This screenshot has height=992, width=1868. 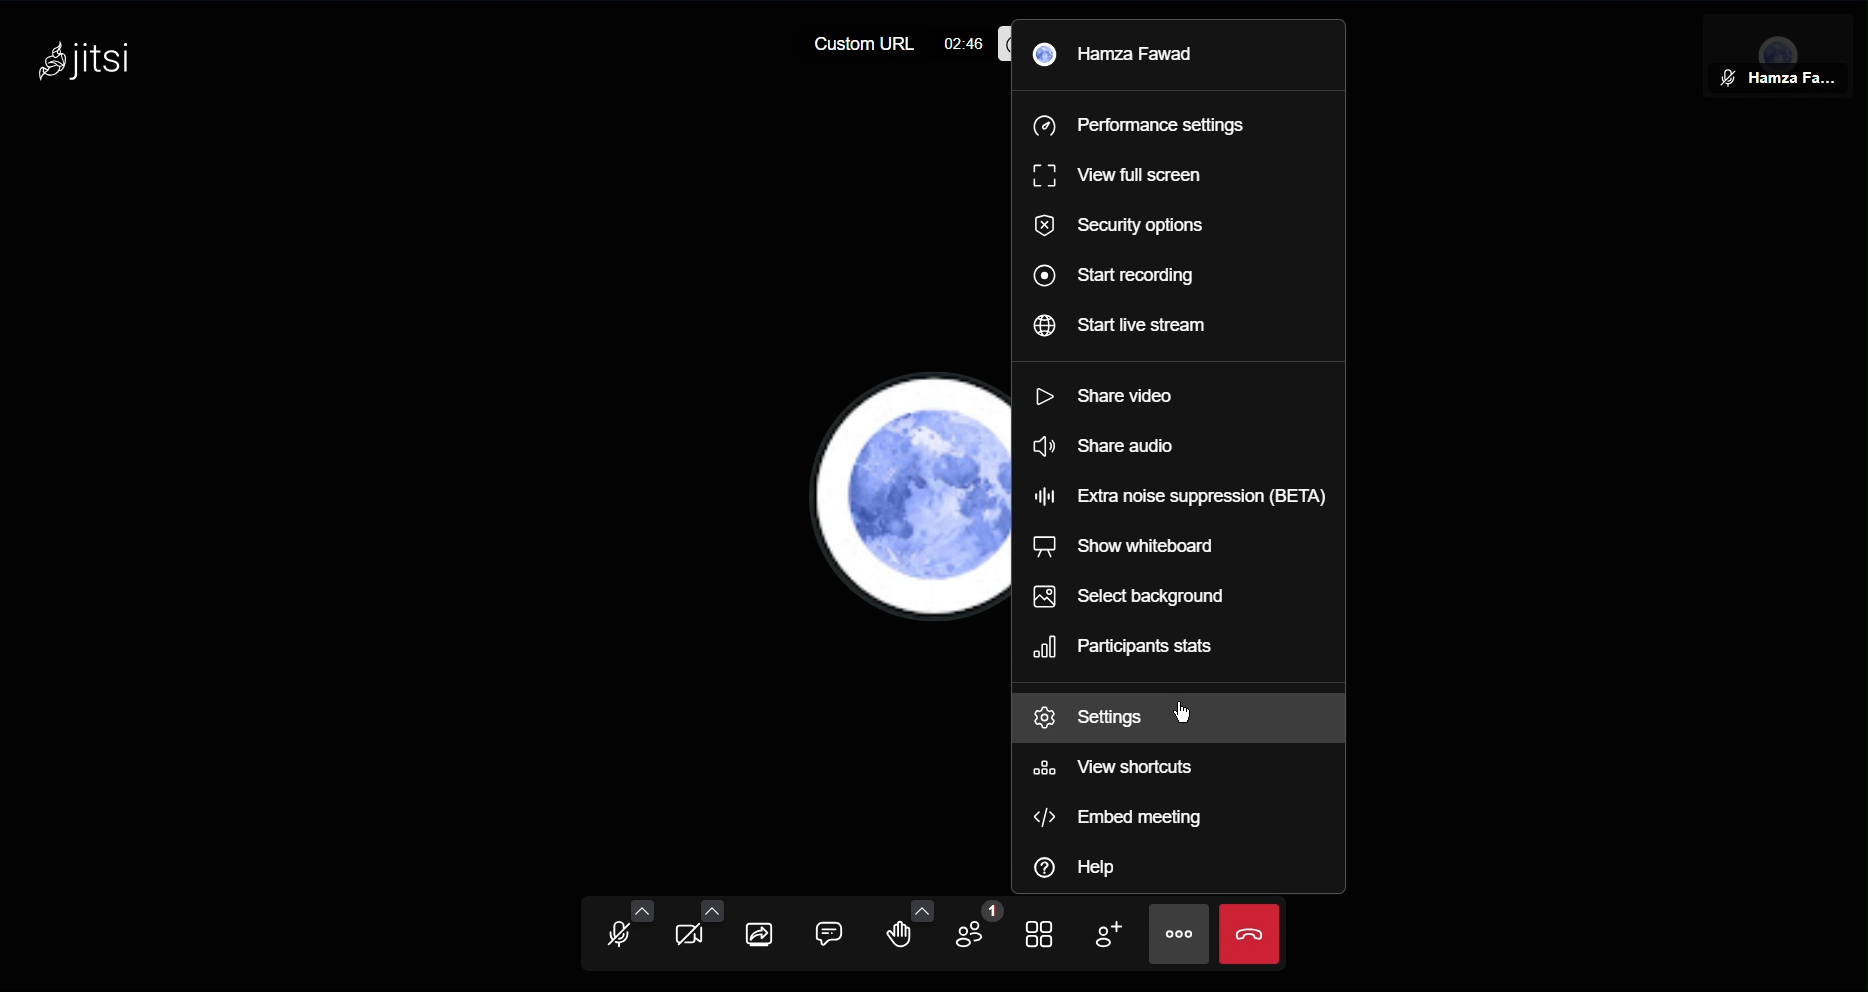 I want to click on Extra noise suppression, so click(x=1183, y=495).